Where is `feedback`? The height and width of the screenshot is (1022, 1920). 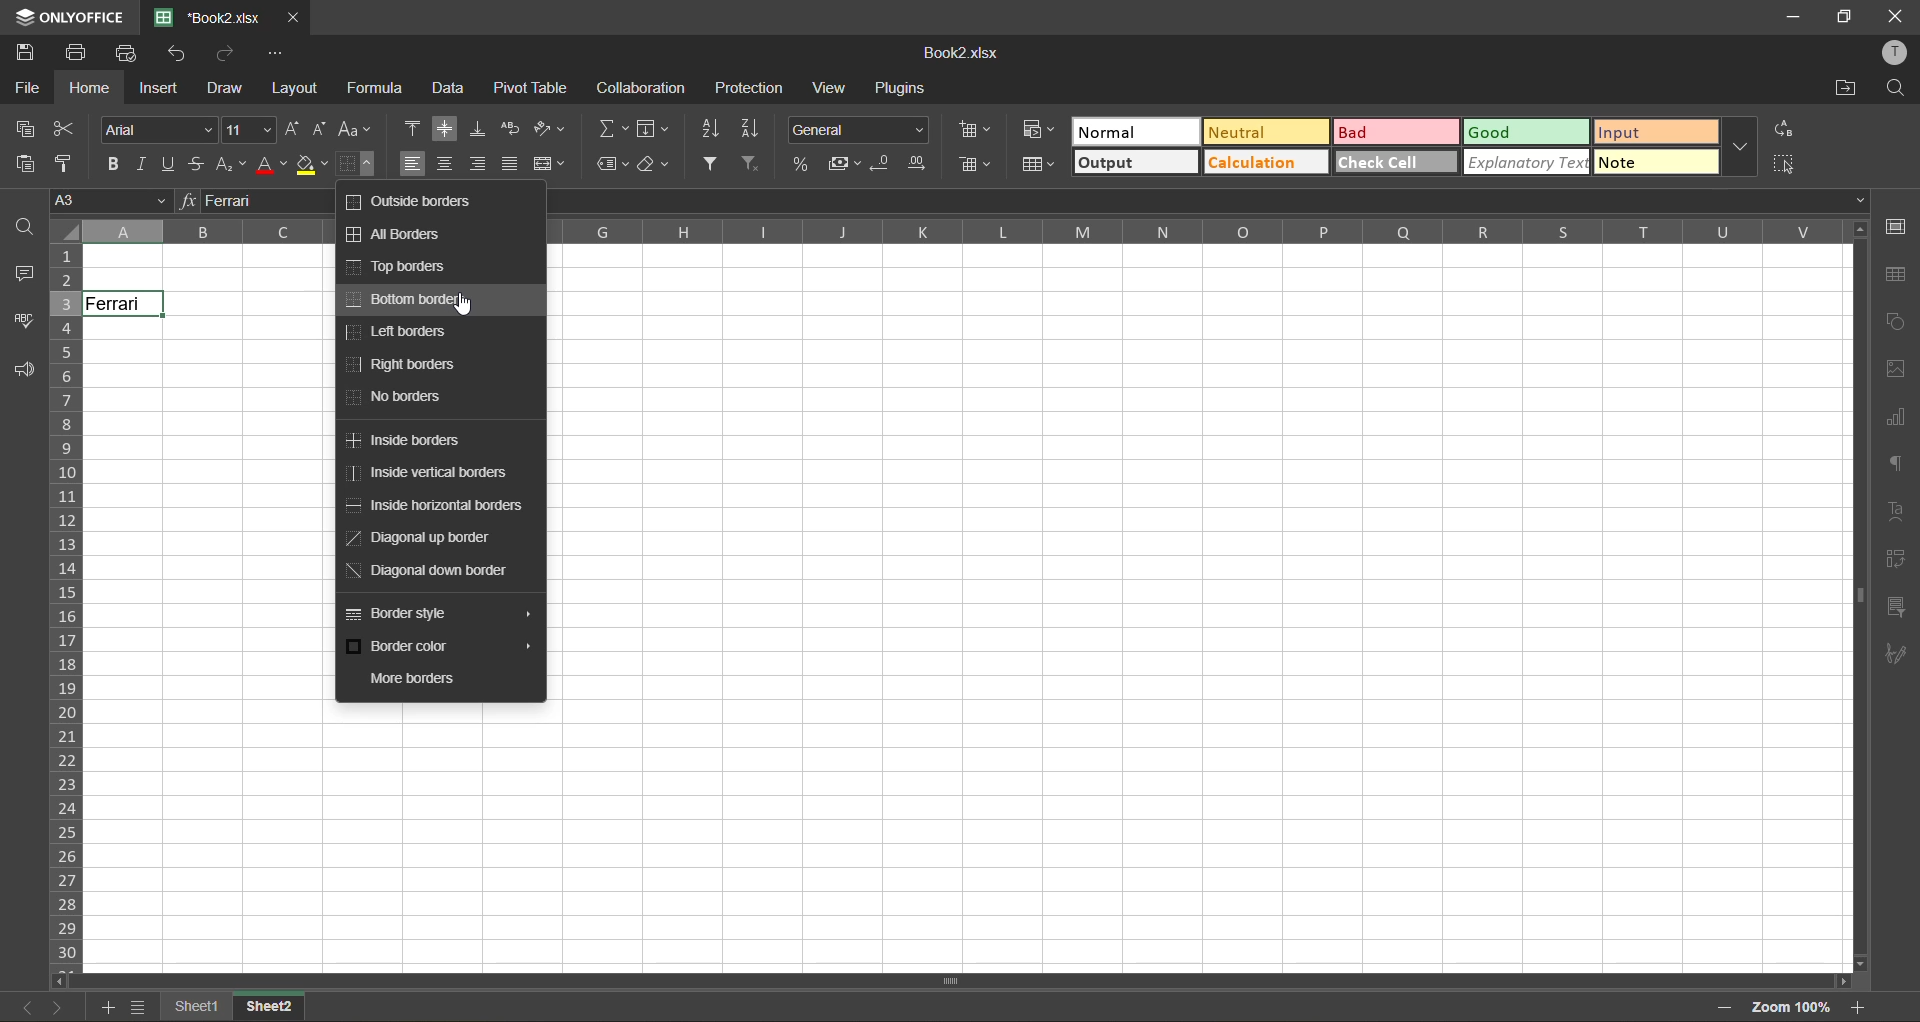
feedback is located at coordinates (30, 369).